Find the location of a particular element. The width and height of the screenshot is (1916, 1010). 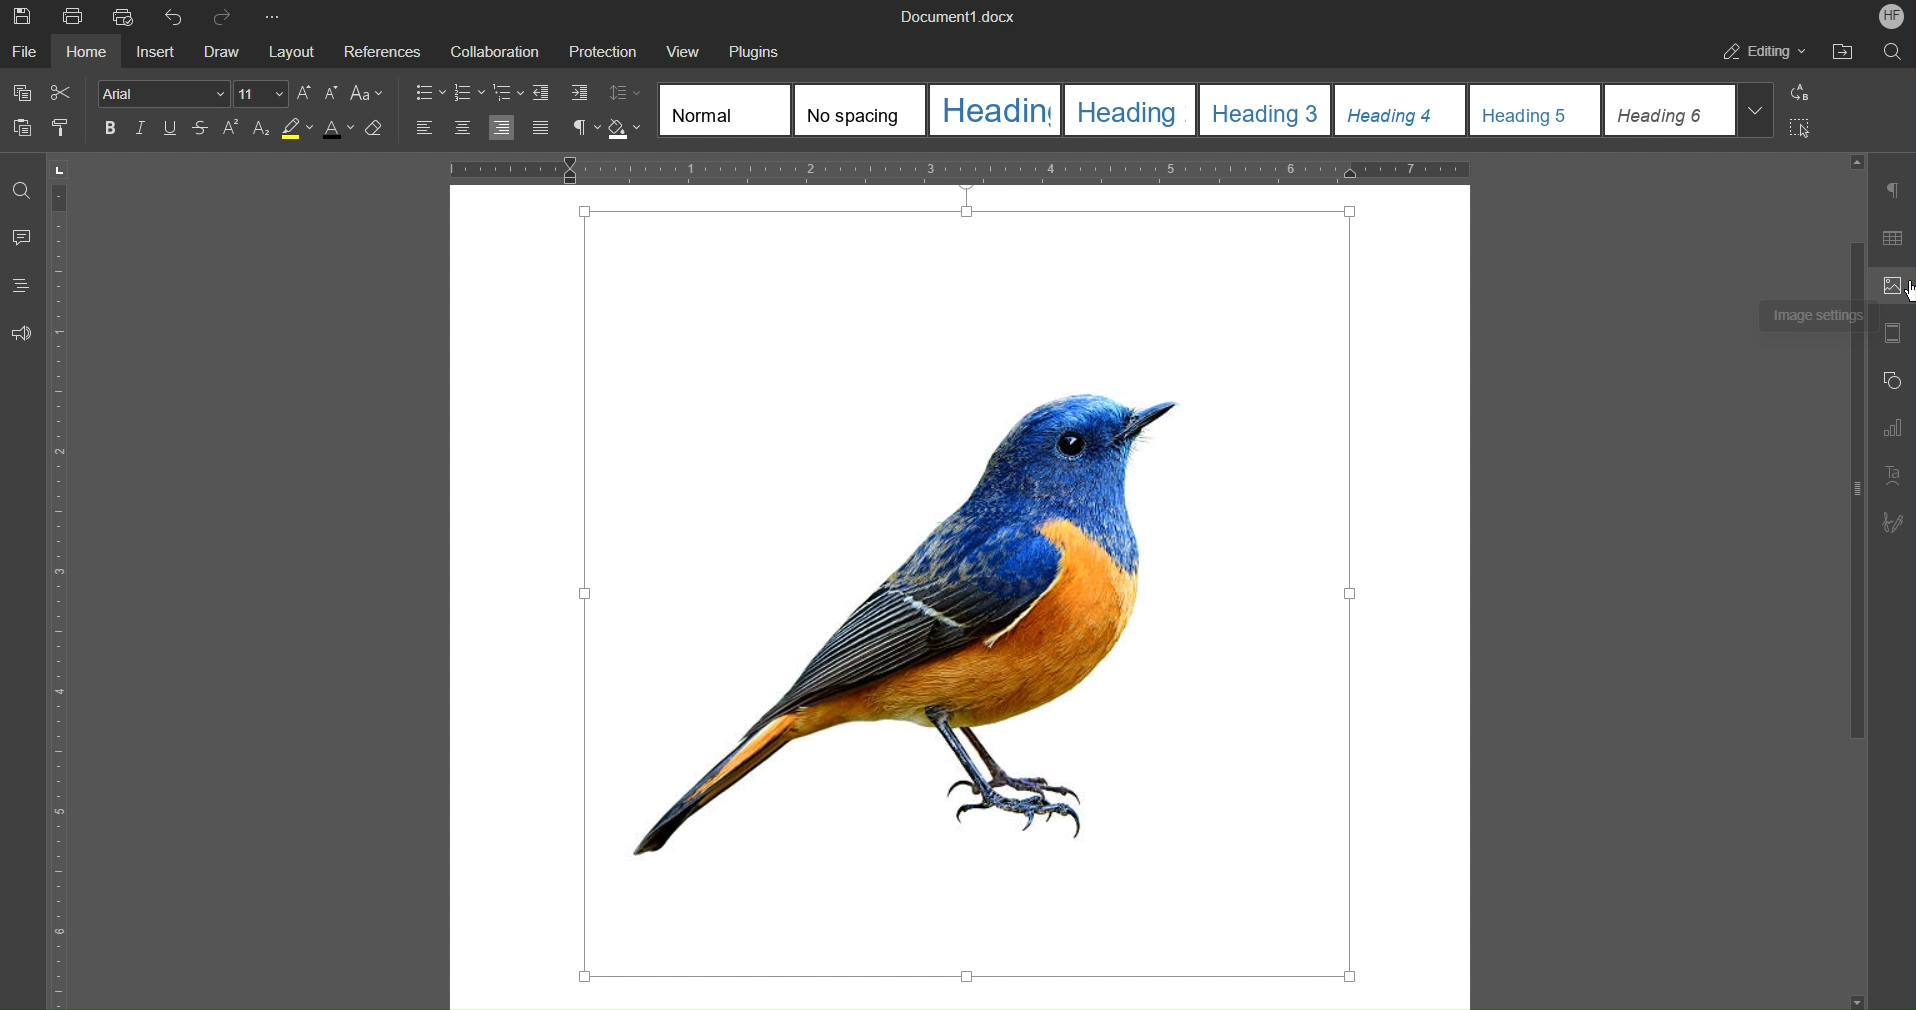

Copy Style is located at coordinates (64, 127).